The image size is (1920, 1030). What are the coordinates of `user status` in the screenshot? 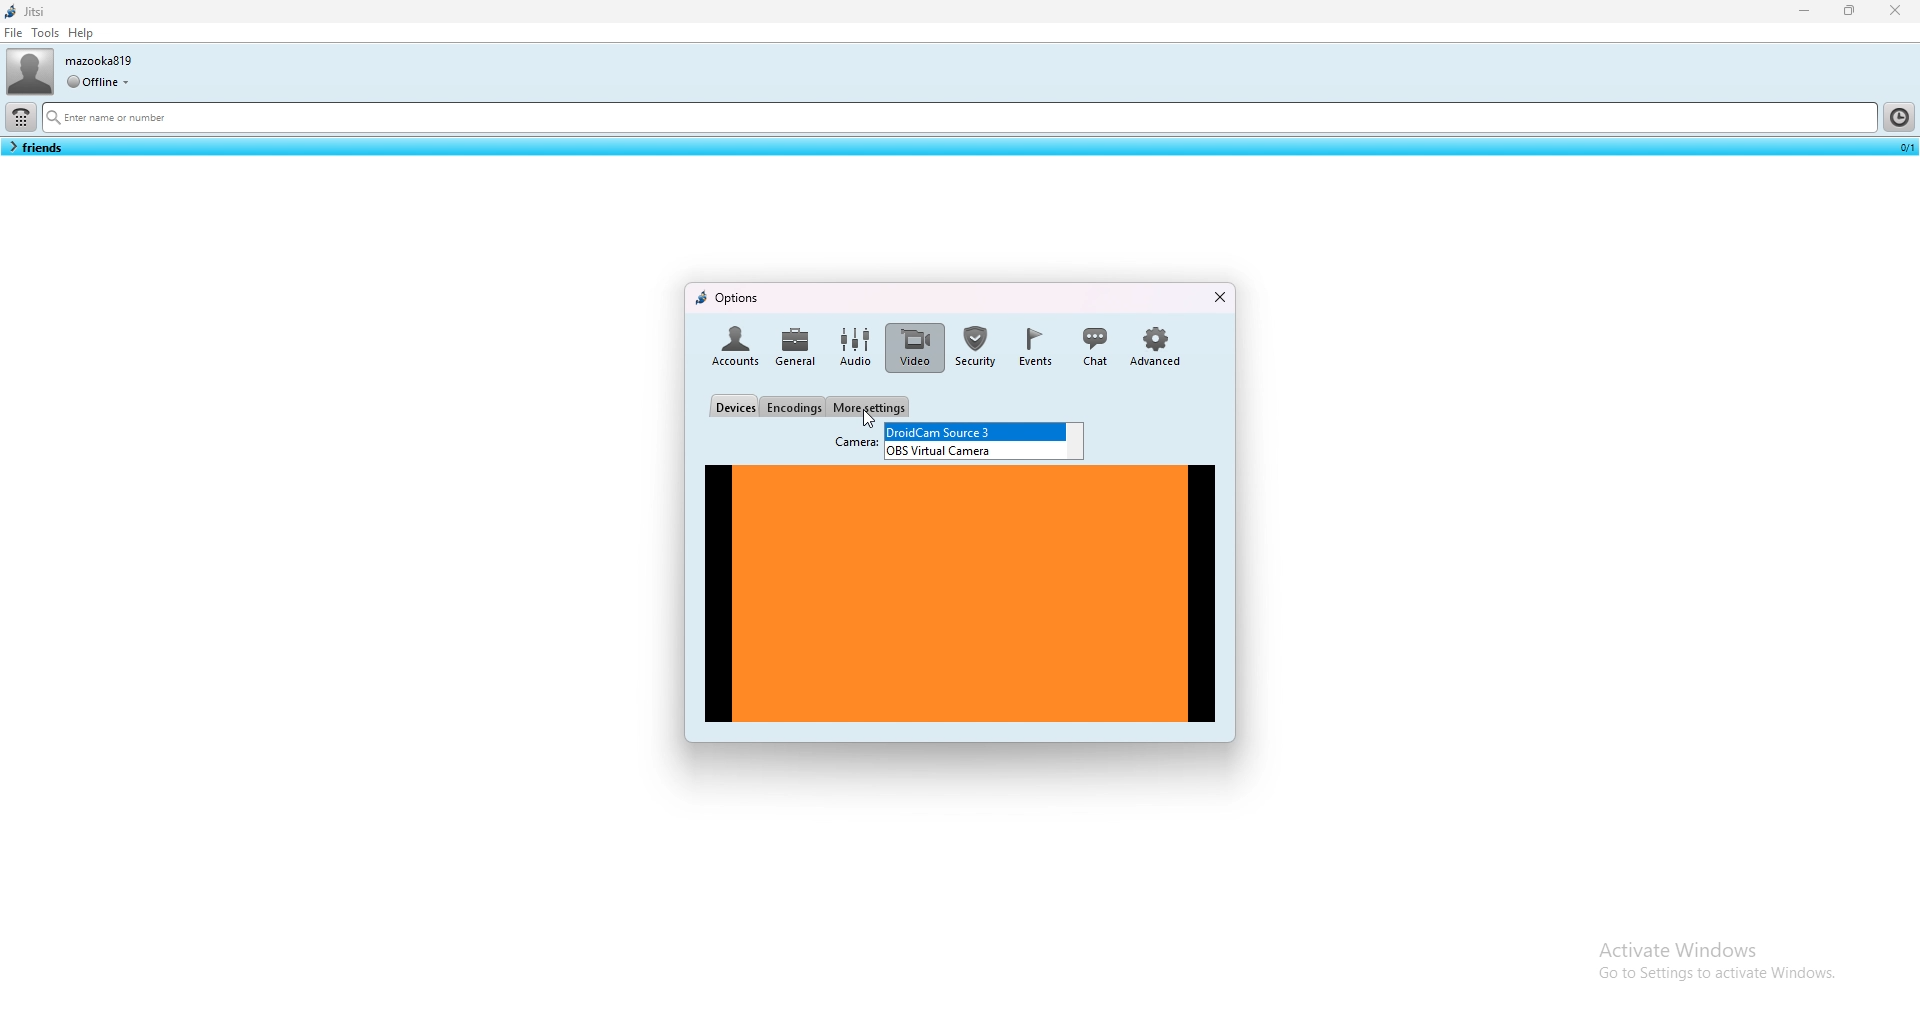 It's located at (98, 81).